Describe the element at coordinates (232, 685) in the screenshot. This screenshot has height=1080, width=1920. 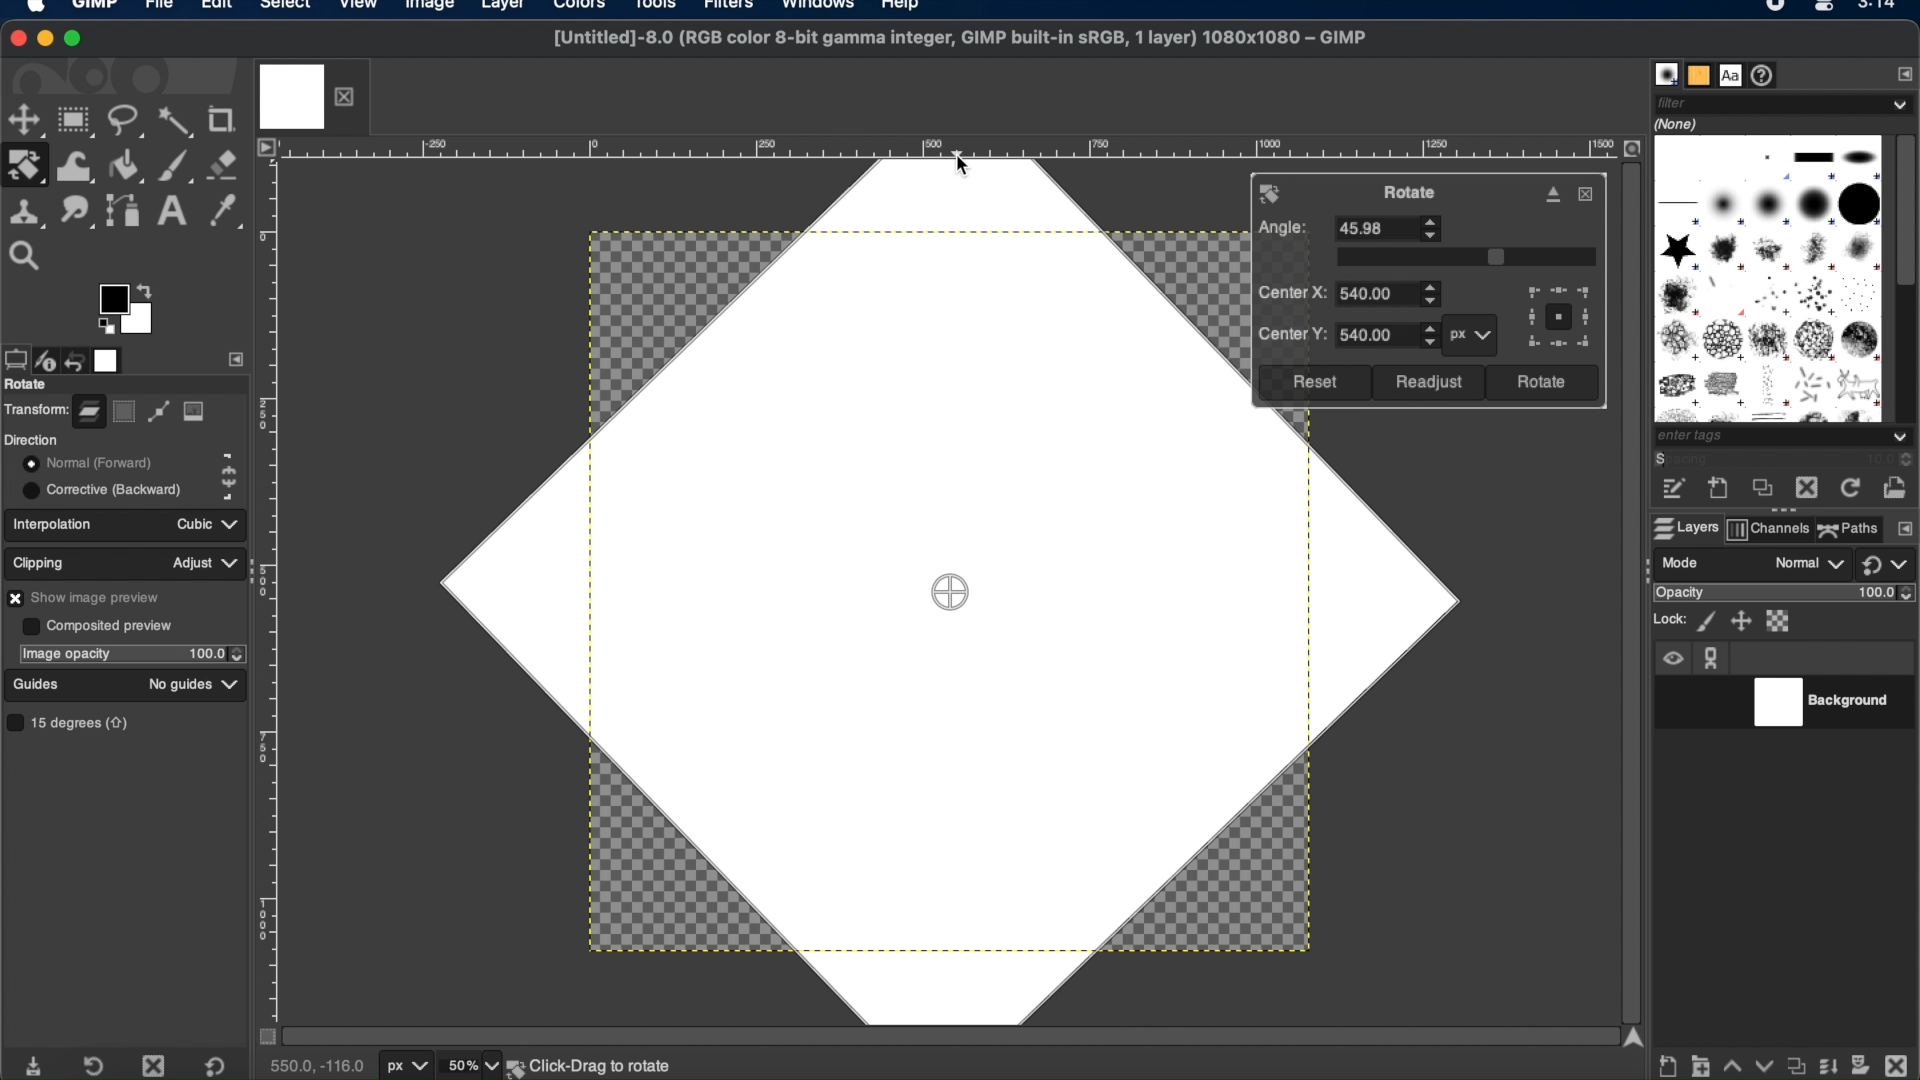
I see `guides dropdown` at that location.